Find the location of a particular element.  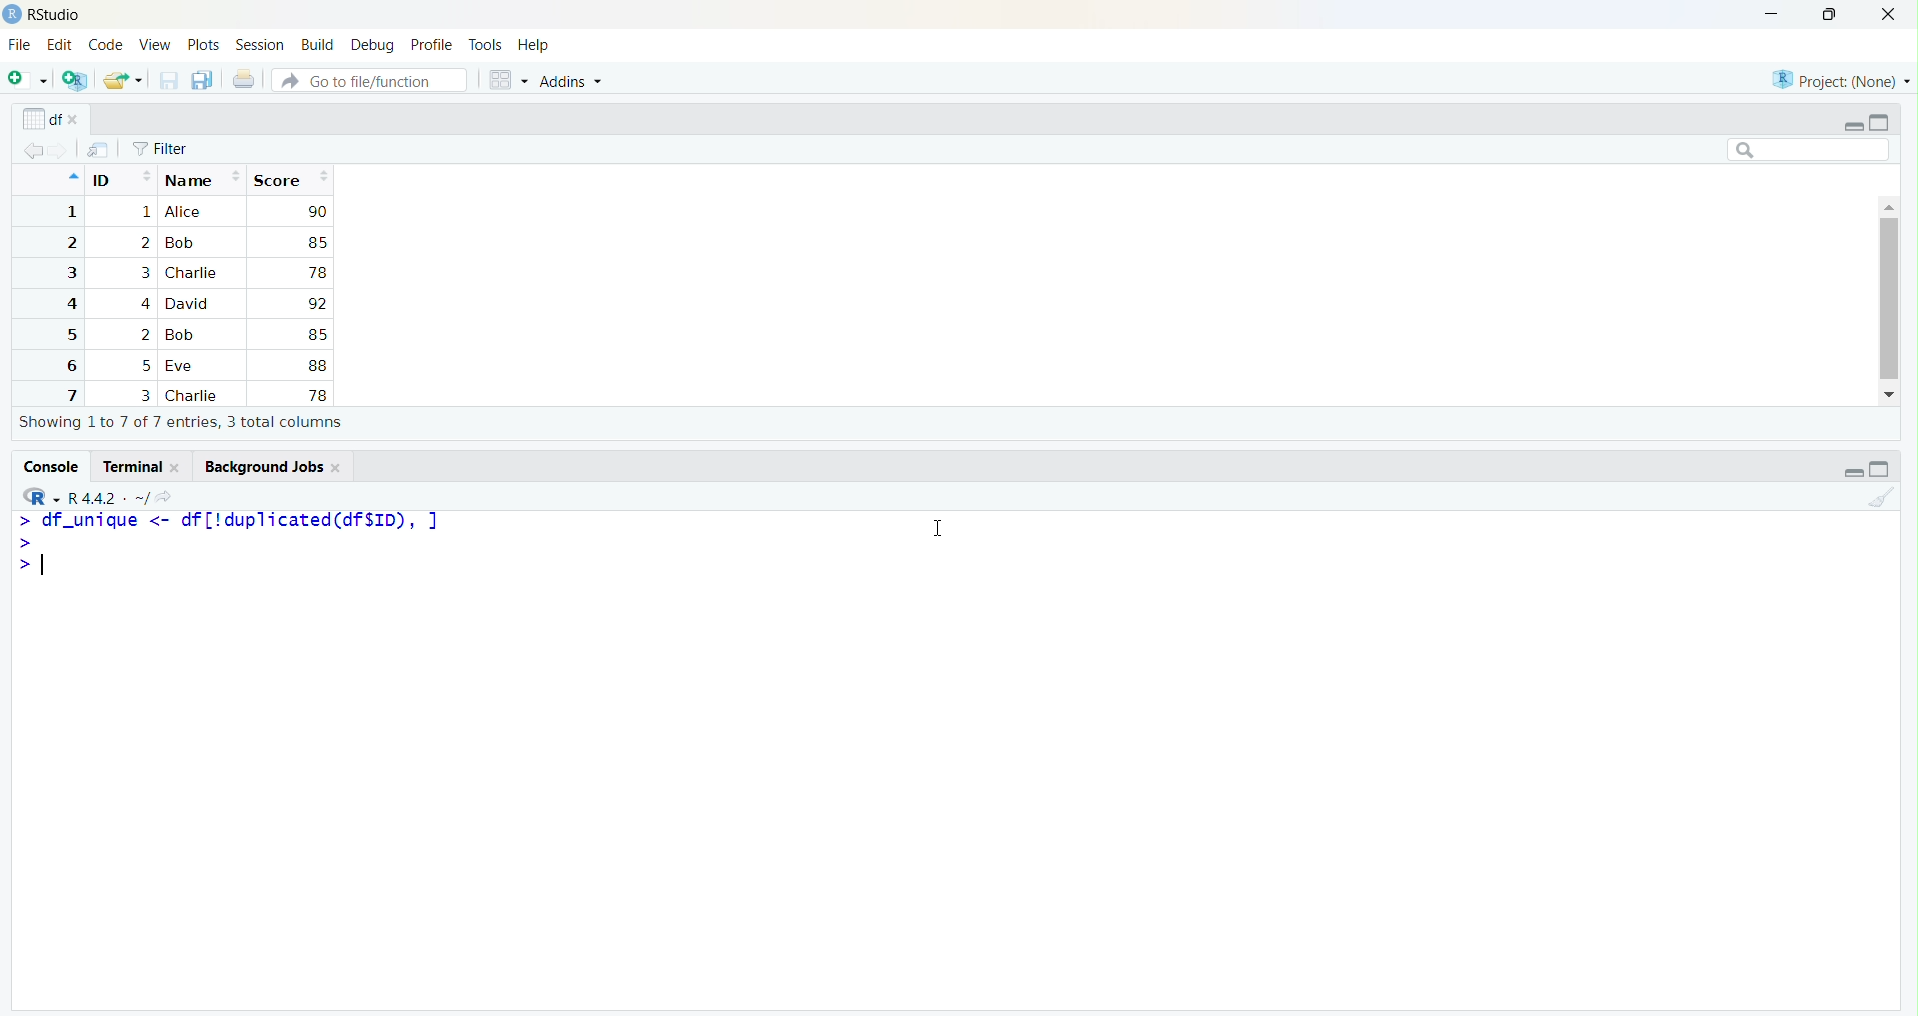

Help is located at coordinates (534, 47).